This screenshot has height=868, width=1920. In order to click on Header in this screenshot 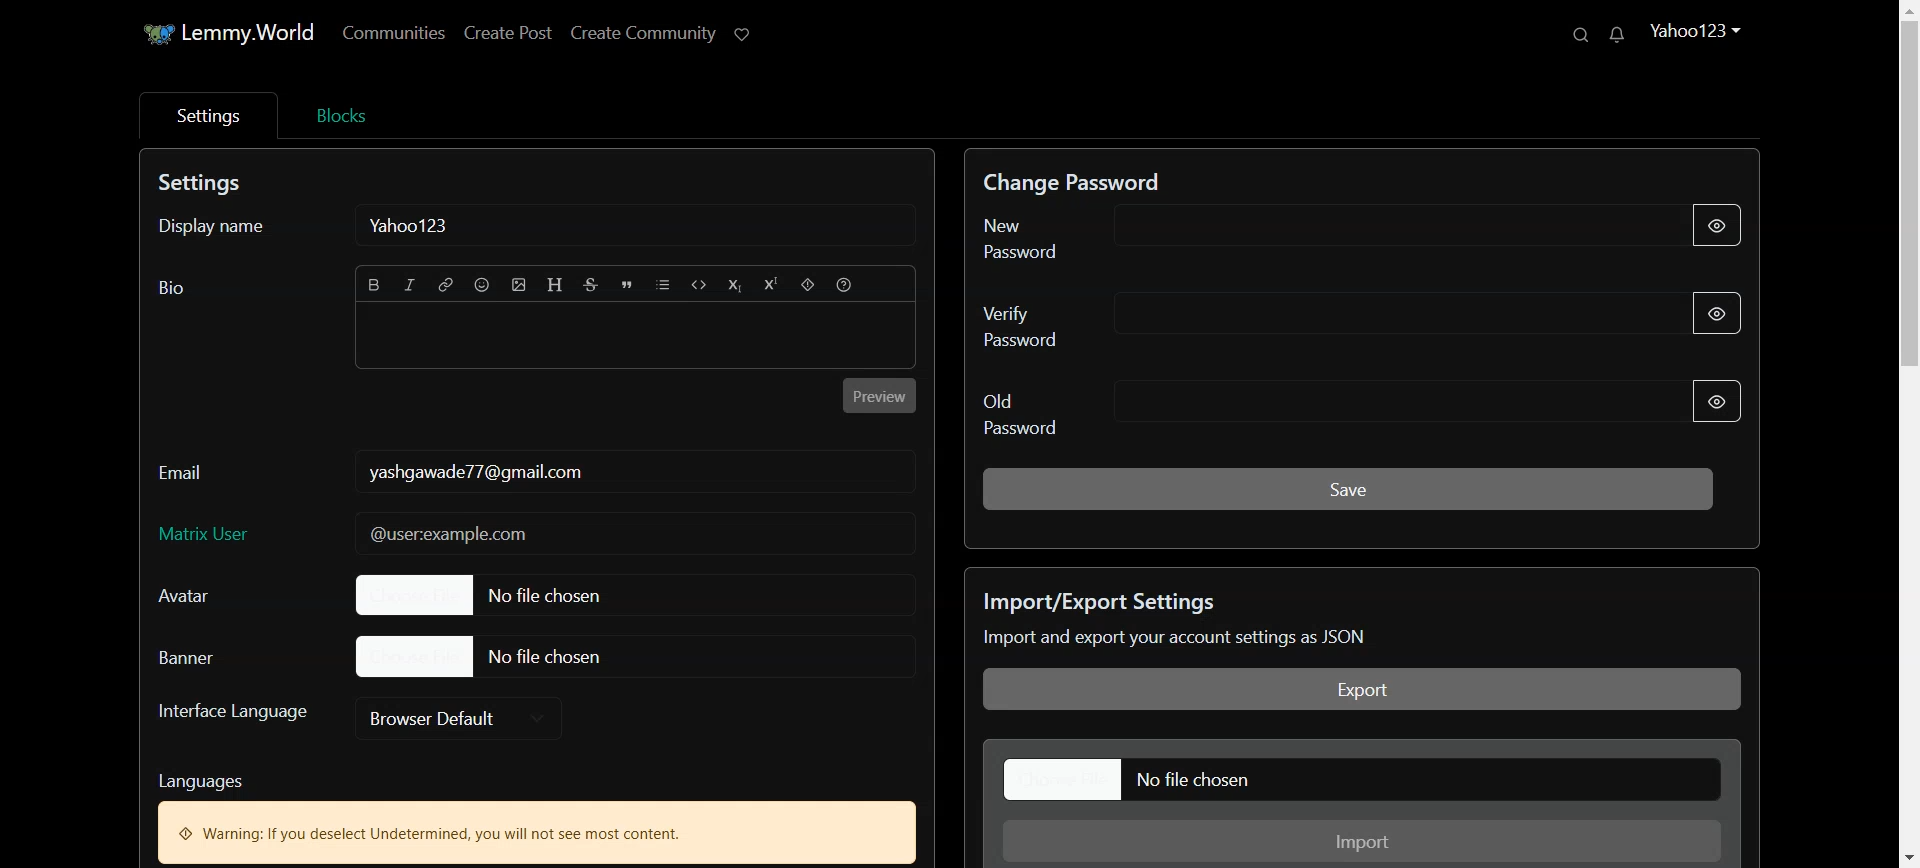, I will do `click(557, 285)`.